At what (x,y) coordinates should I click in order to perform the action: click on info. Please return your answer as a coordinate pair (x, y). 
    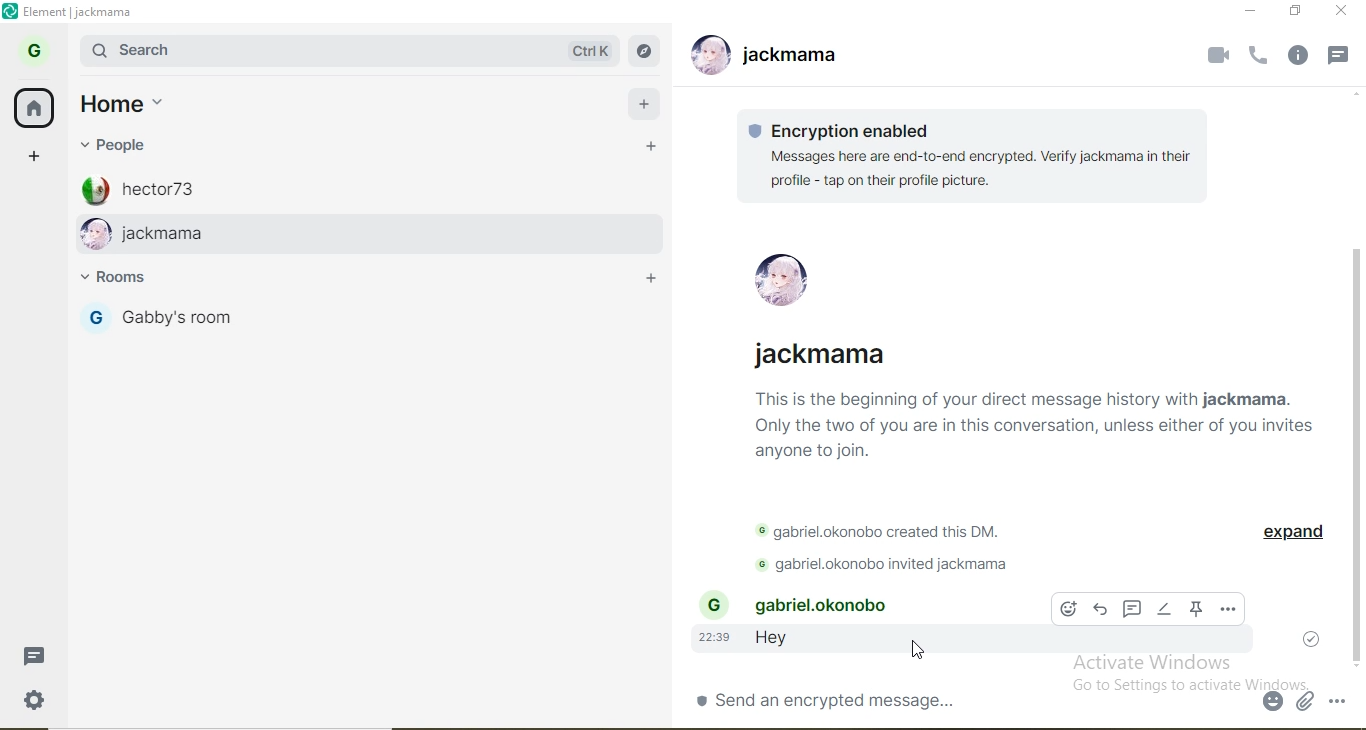
    Looking at the image, I should click on (1295, 57).